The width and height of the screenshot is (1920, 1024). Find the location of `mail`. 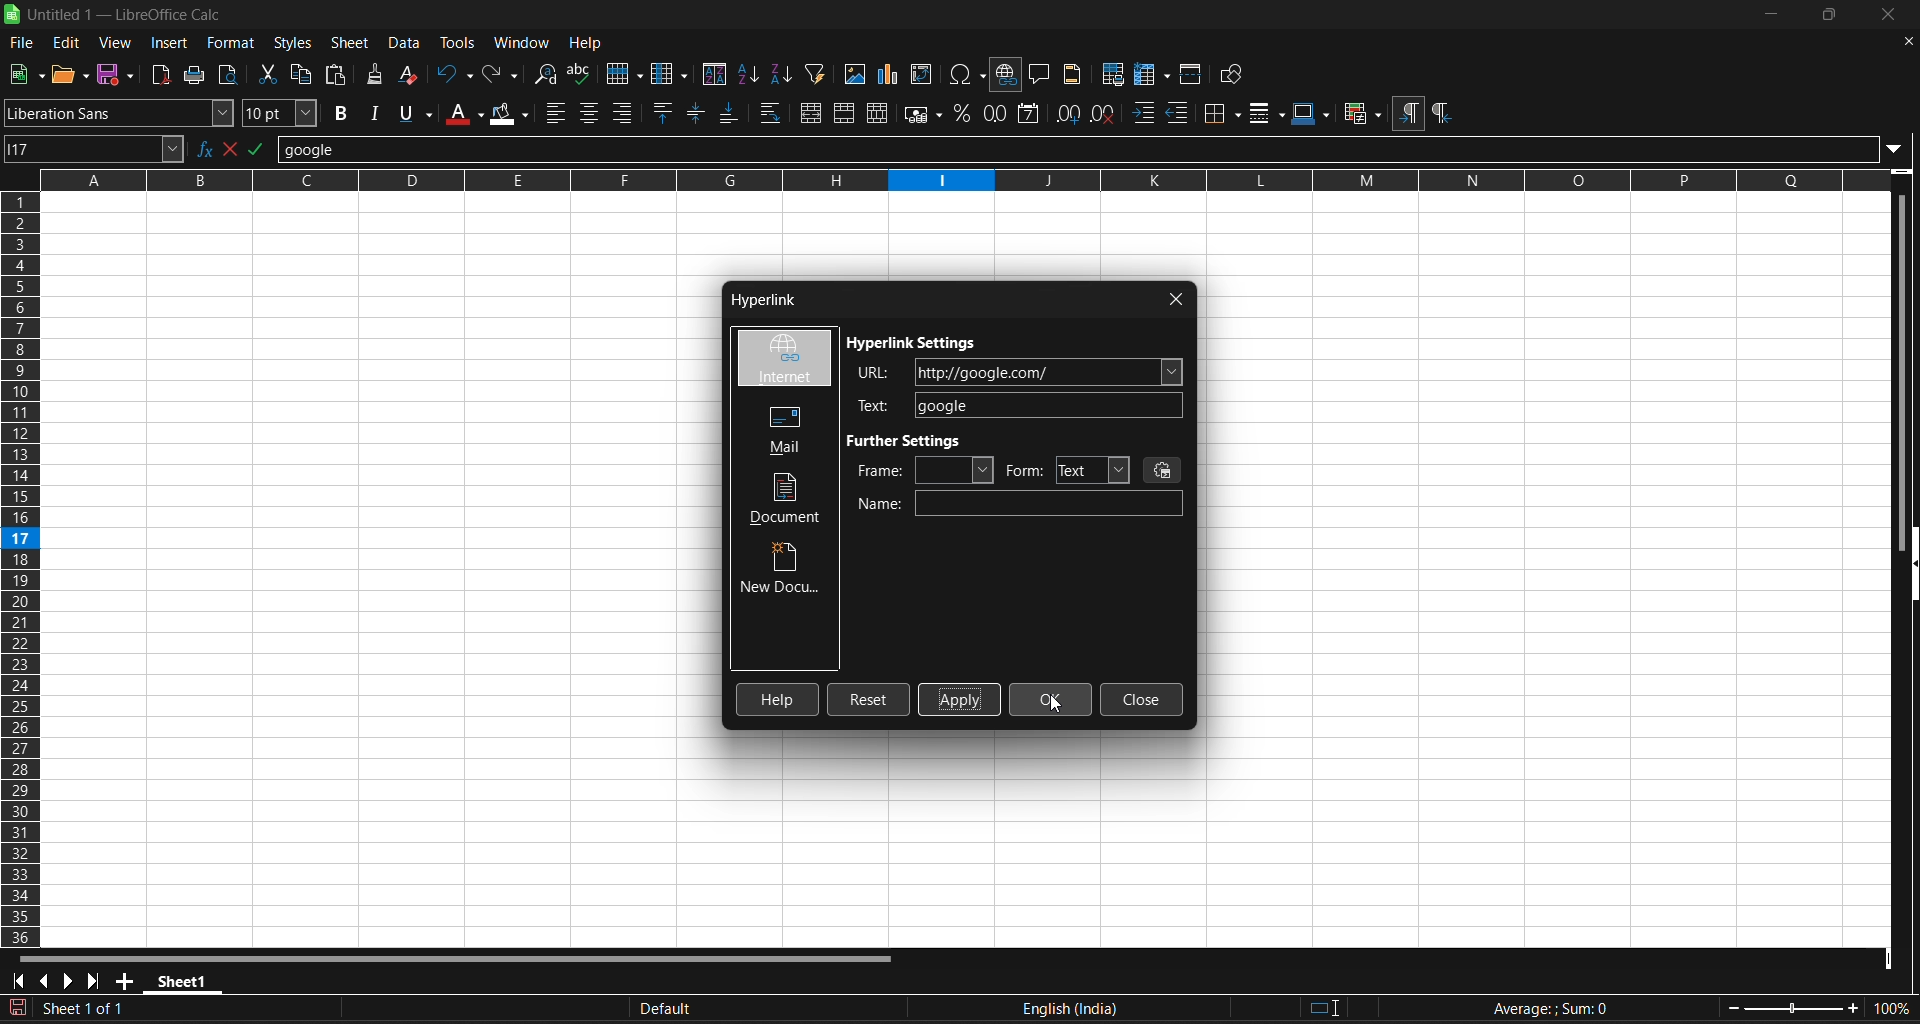

mail is located at coordinates (779, 428).